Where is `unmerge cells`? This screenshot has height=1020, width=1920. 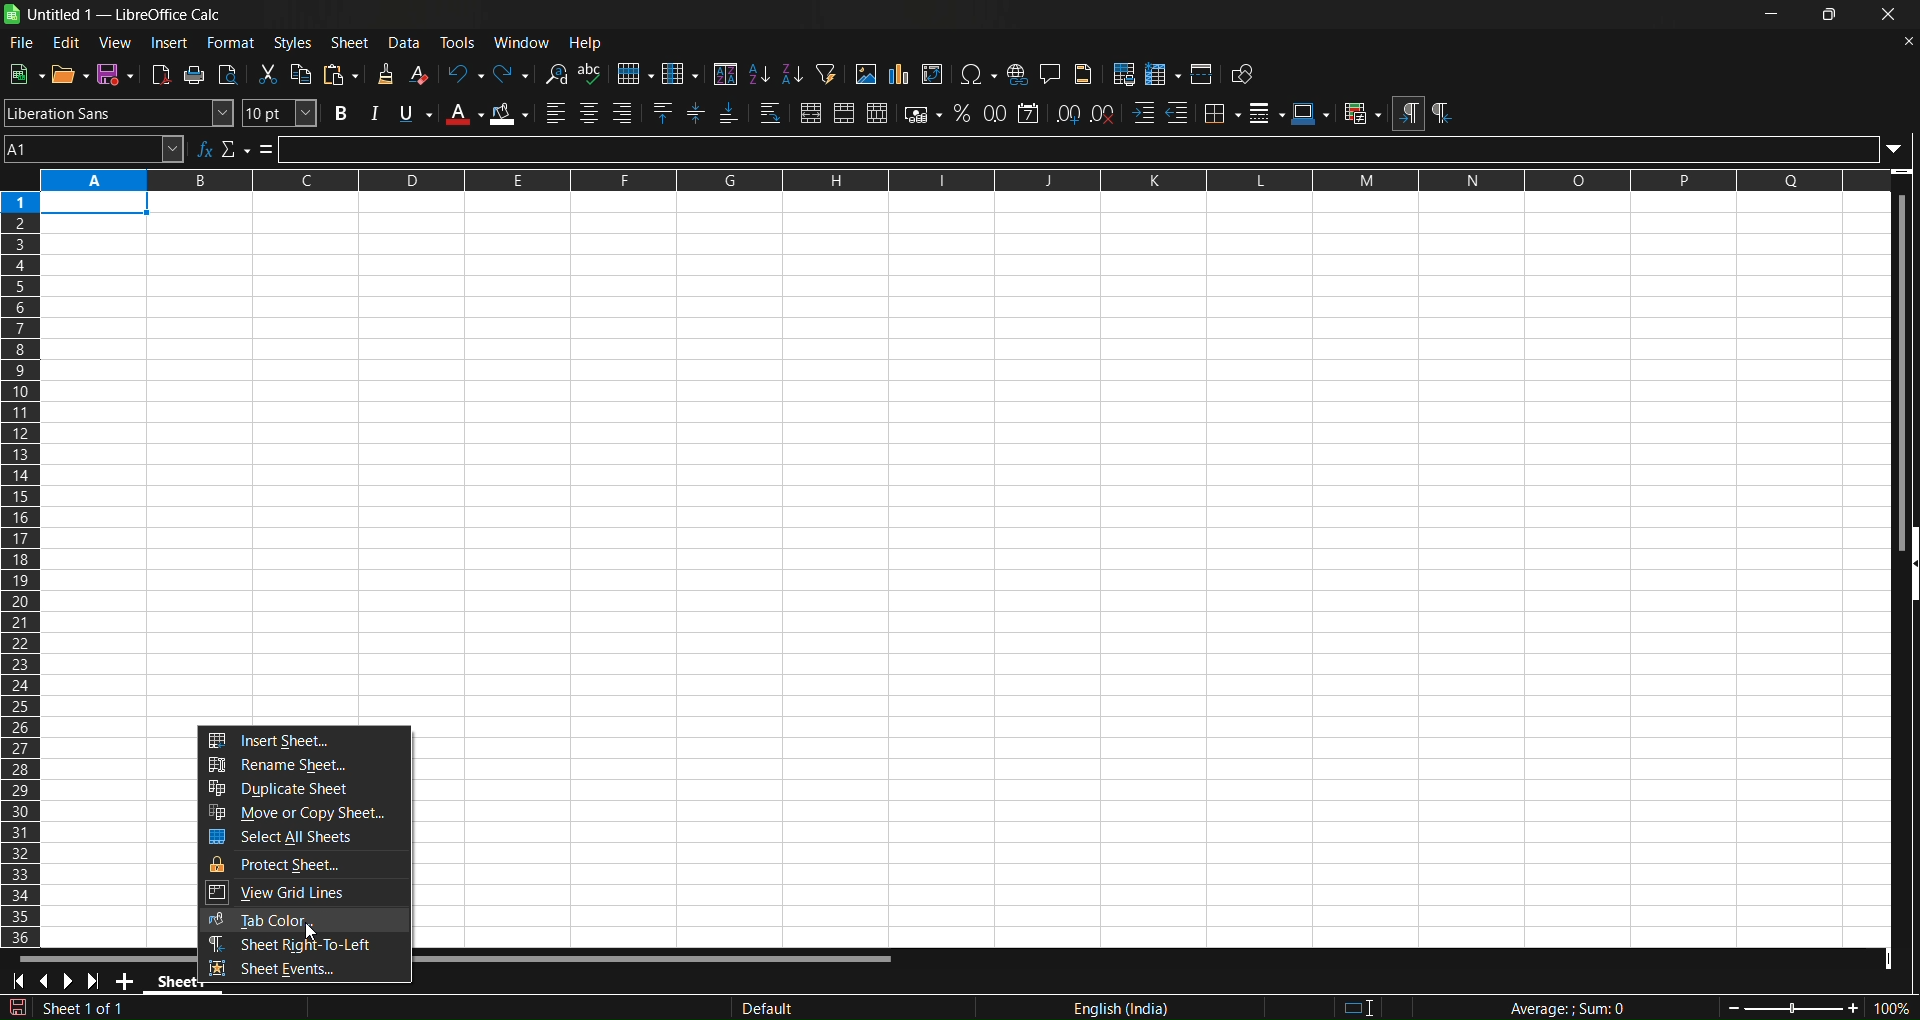 unmerge cells is located at coordinates (878, 113).